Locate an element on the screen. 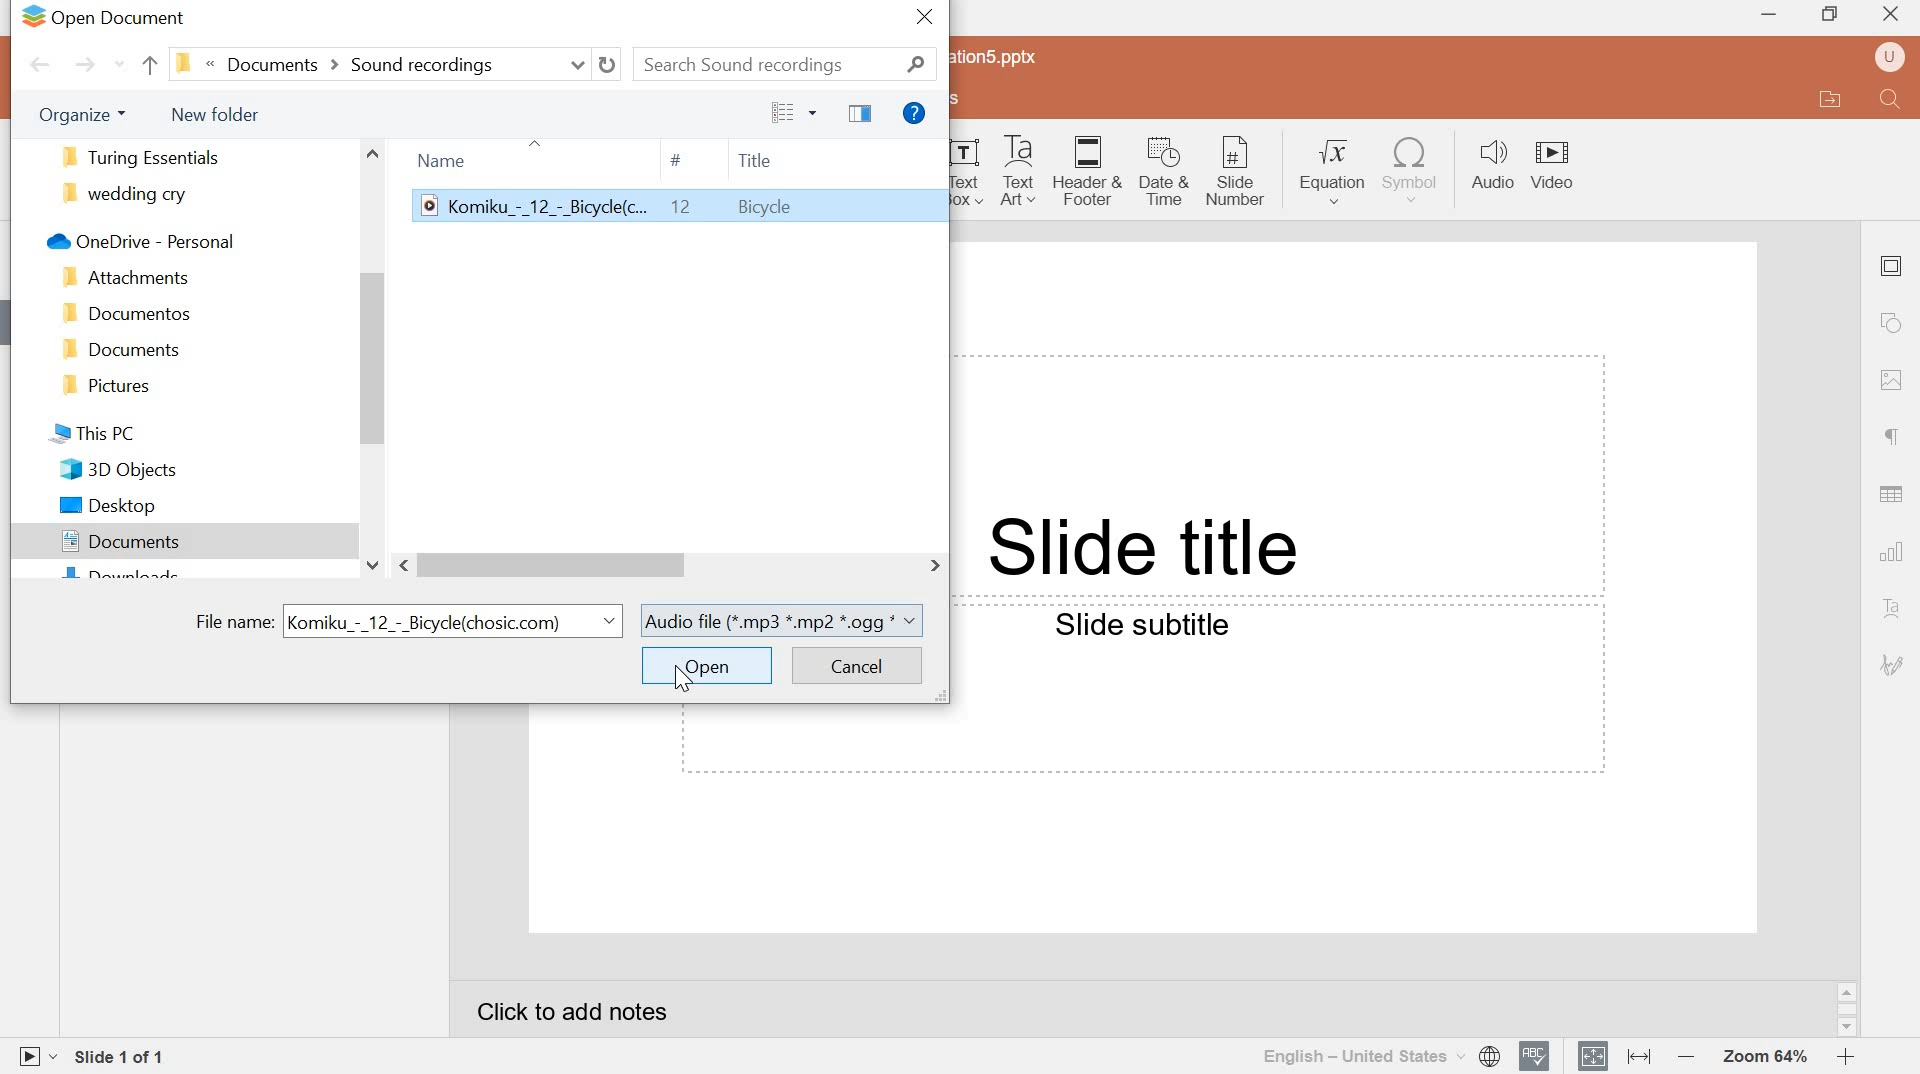  Date & Time is located at coordinates (1166, 173).